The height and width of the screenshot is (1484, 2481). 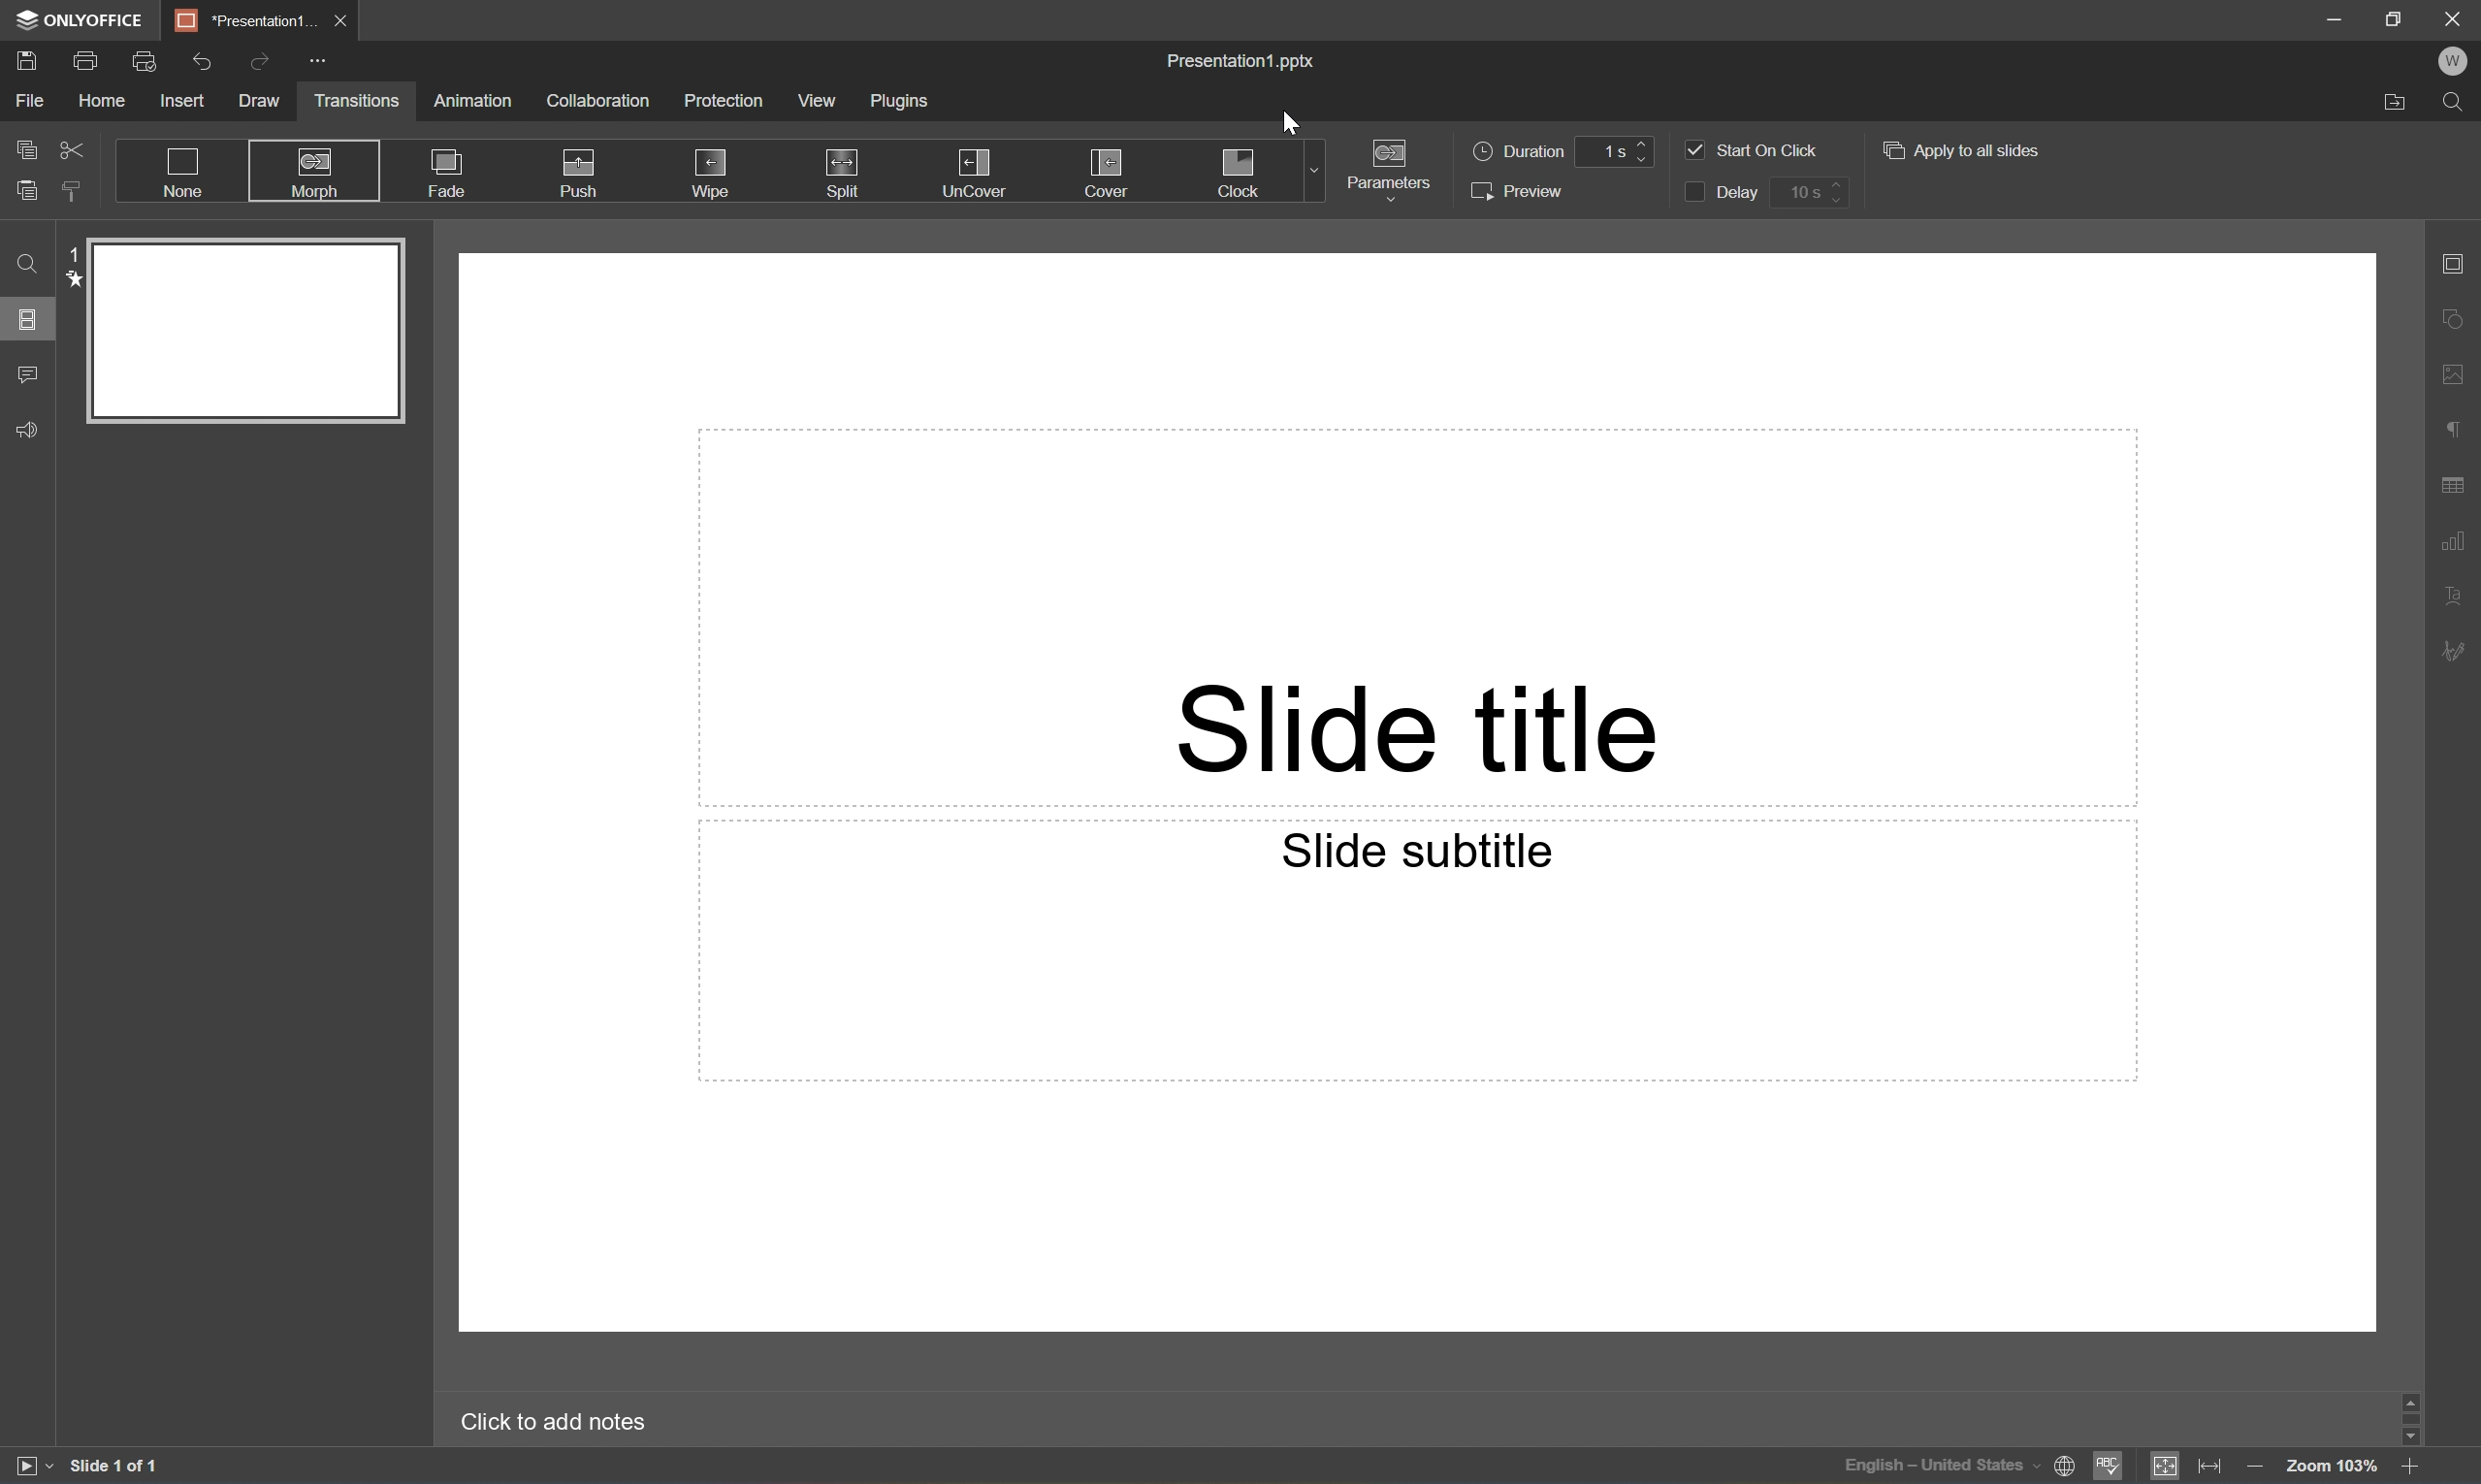 I want to click on Slides, so click(x=30, y=320).